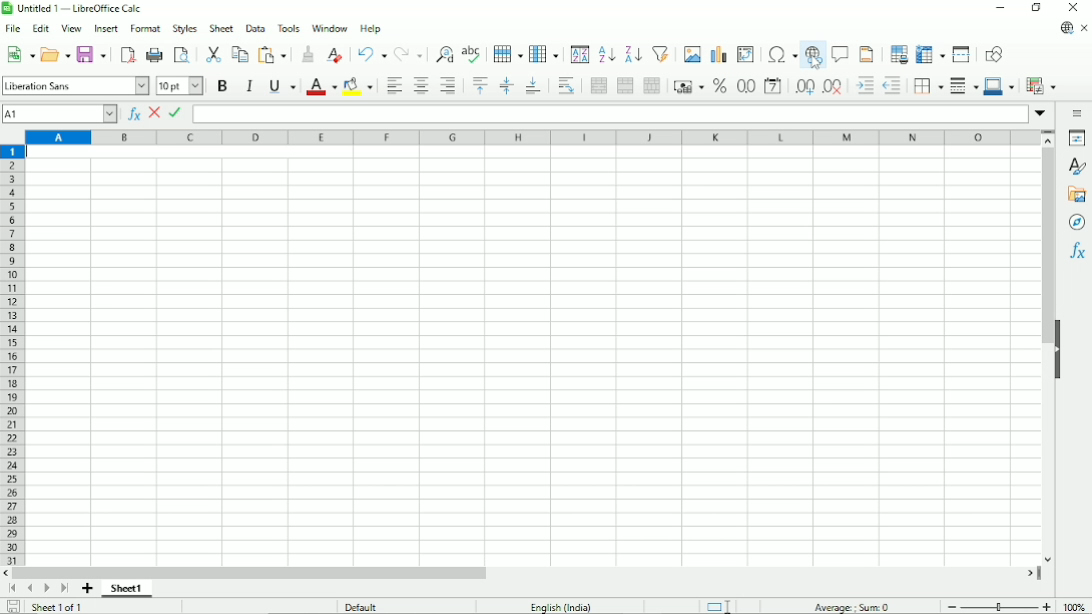  I want to click on Sidebar settings, so click(1078, 114).